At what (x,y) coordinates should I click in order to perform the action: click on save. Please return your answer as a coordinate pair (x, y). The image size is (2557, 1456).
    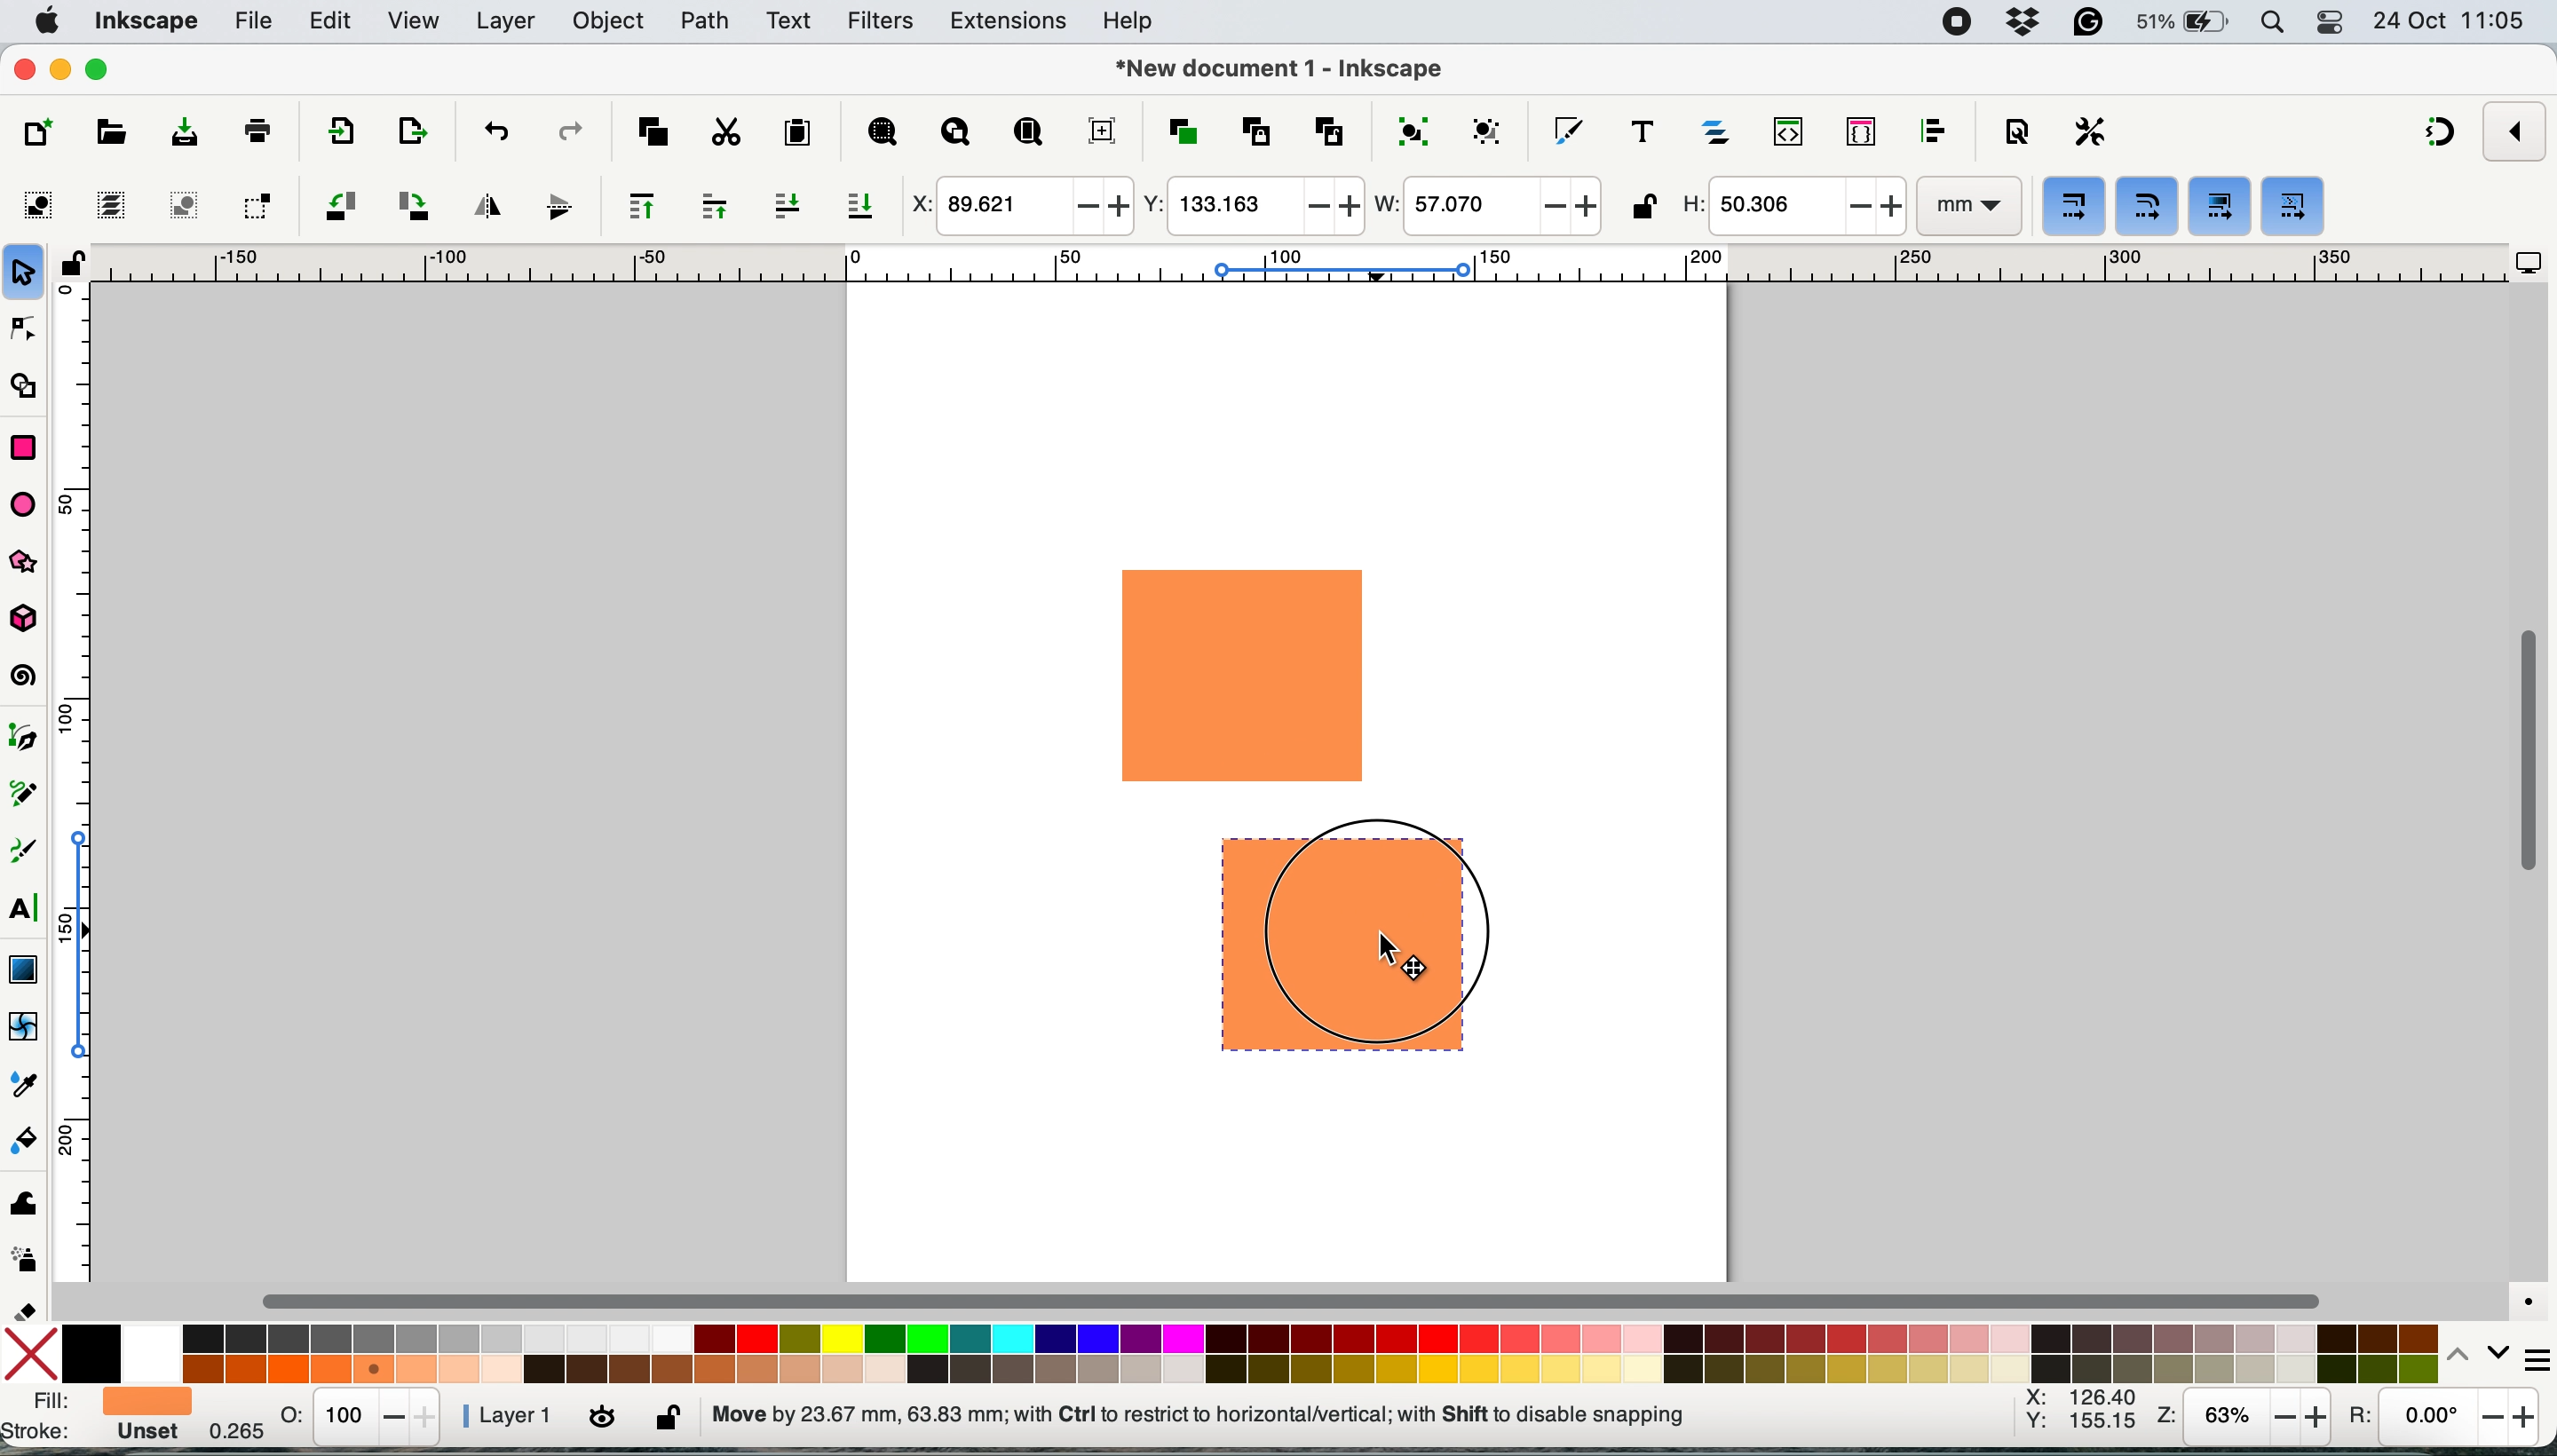
    Looking at the image, I should click on (168, 133).